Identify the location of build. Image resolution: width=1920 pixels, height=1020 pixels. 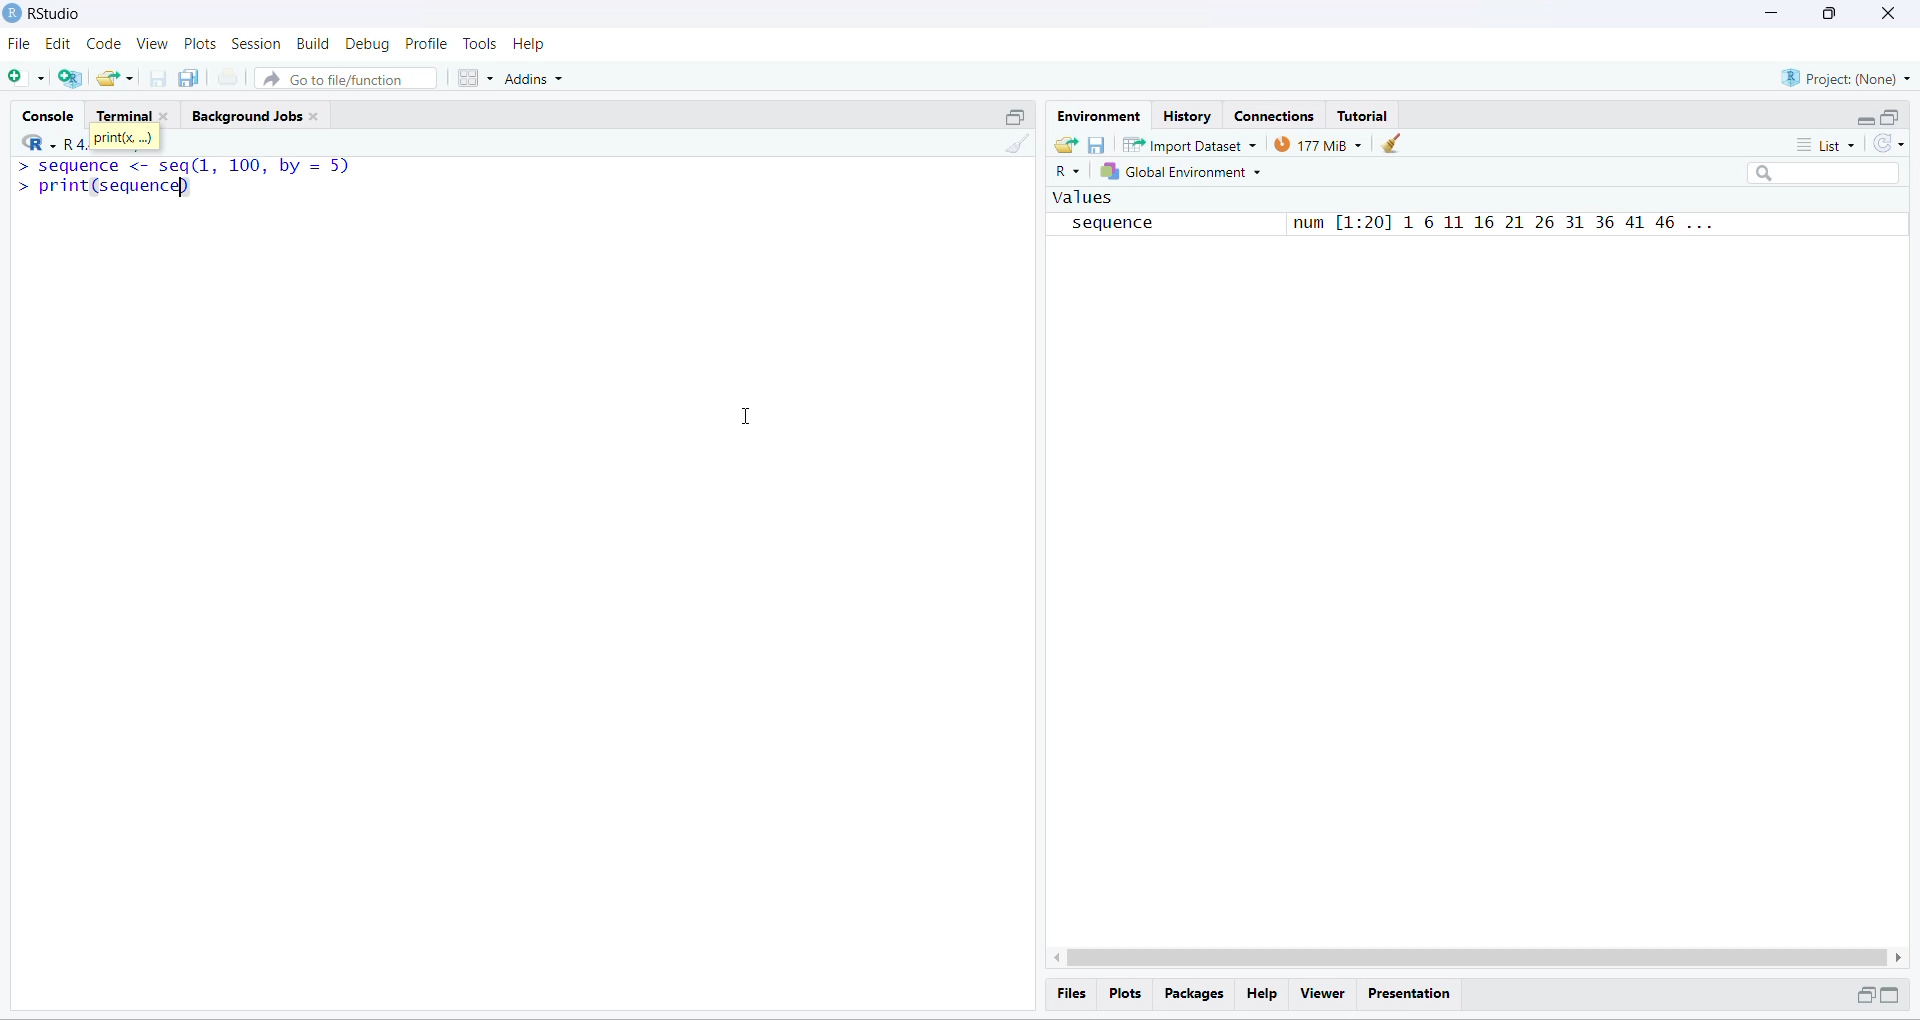
(314, 44).